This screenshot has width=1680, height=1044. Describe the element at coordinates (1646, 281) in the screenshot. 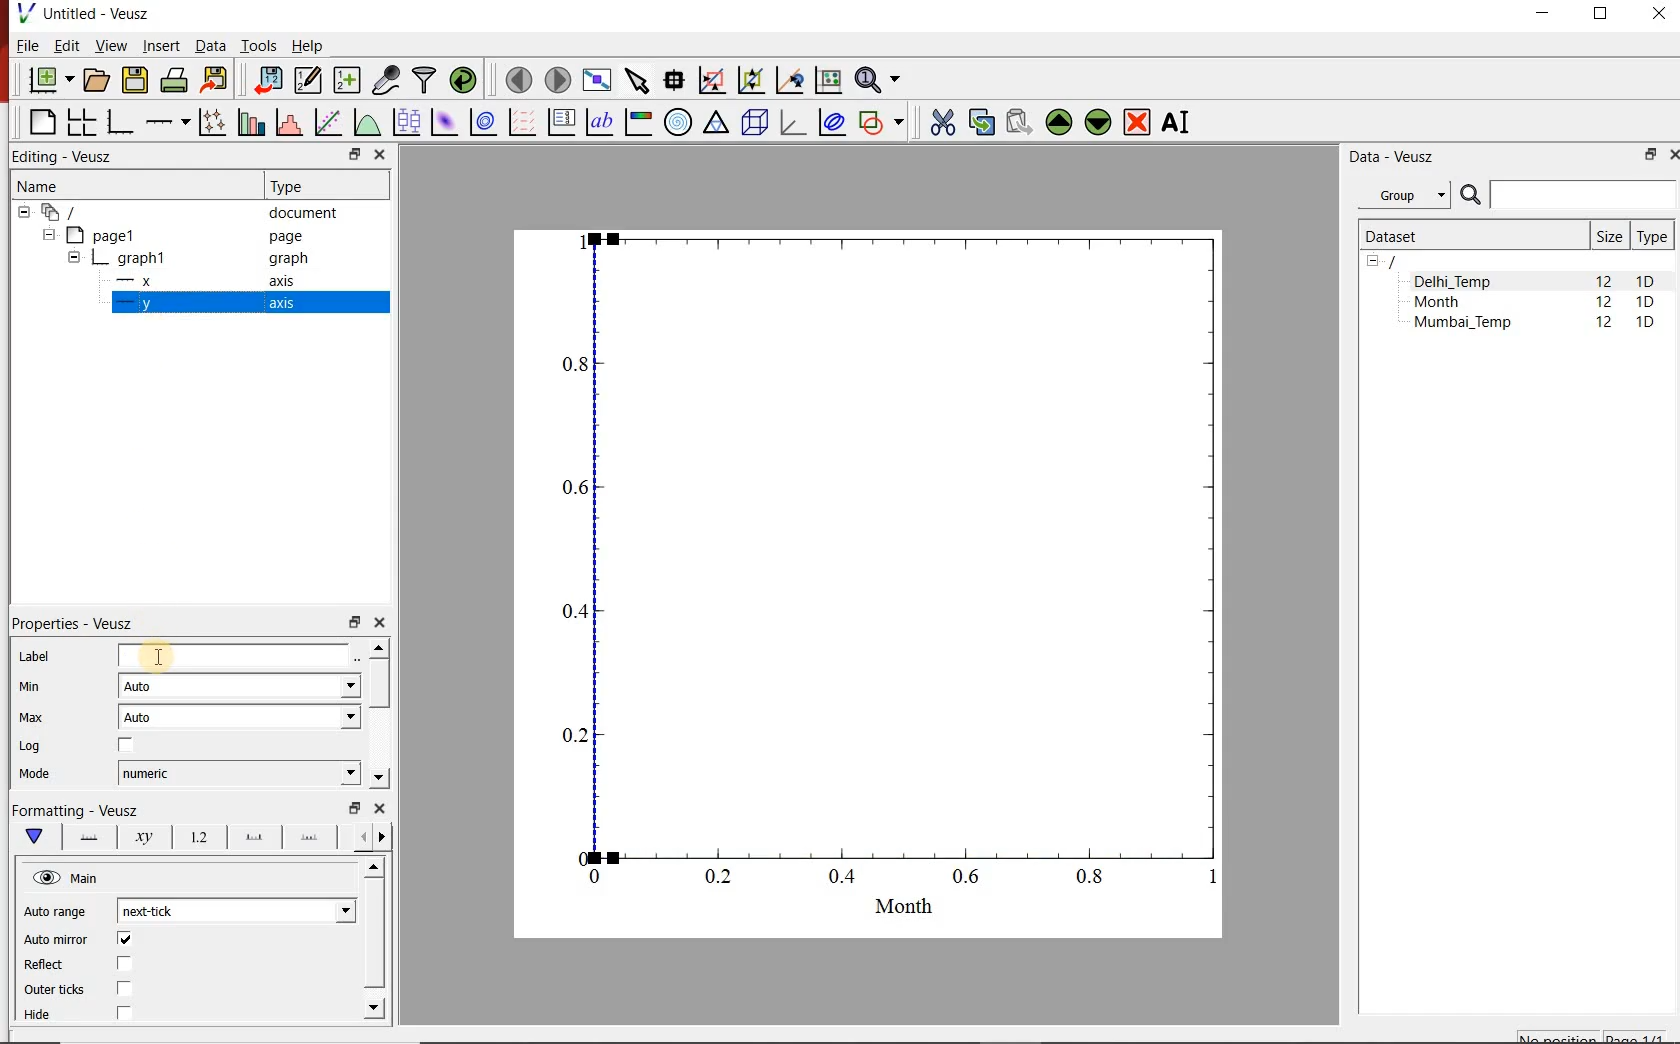

I see `1D` at that location.